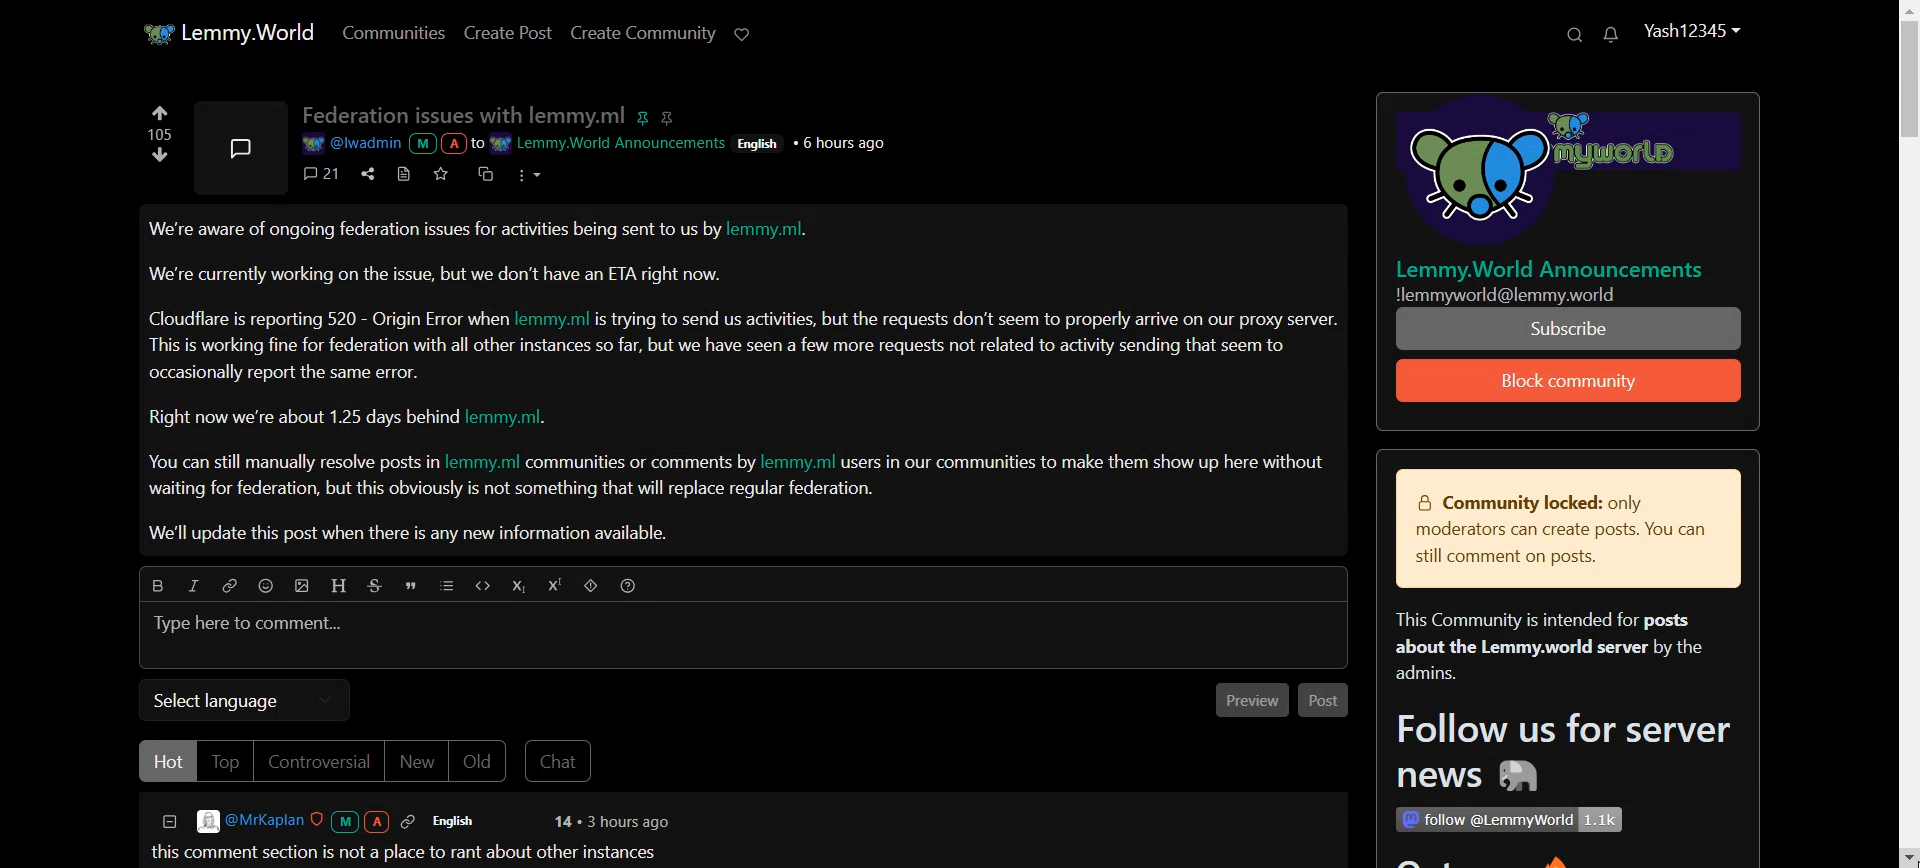  I want to click on Scroll Bar, so click(1907, 434).